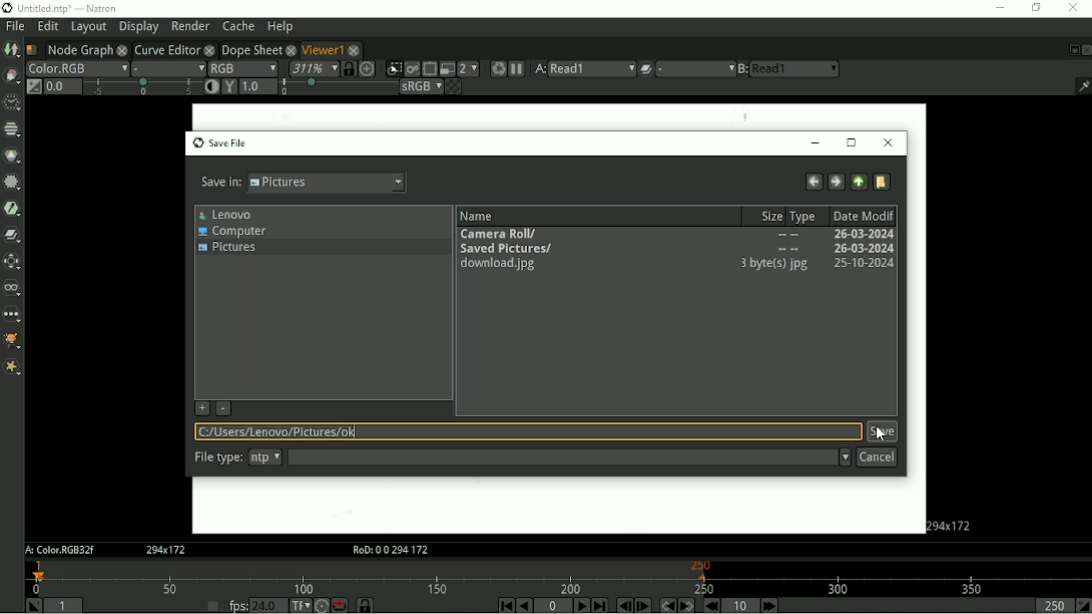 The image size is (1092, 614). What do you see at coordinates (7, 8) in the screenshot?
I see `logo` at bounding box center [7, 8].